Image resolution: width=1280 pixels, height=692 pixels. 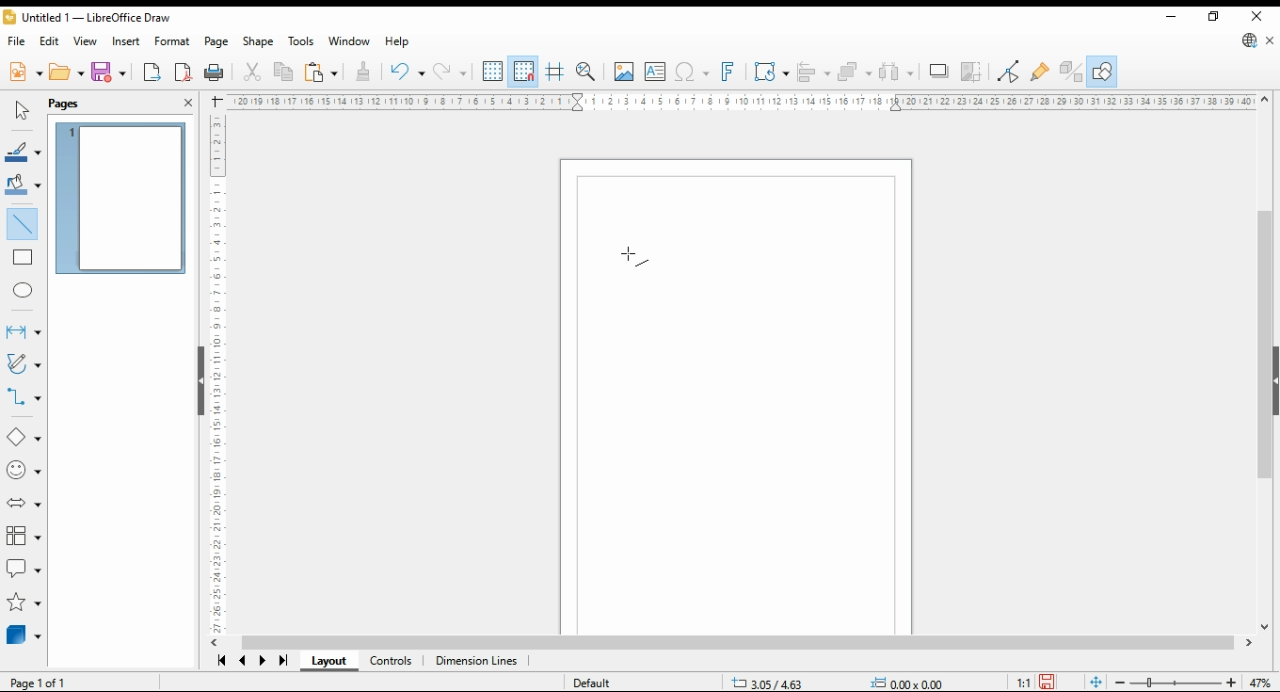 What do you see at coordinates (452, 72) in the screenshot?
I see `undo` at bounding box center [452, 72].